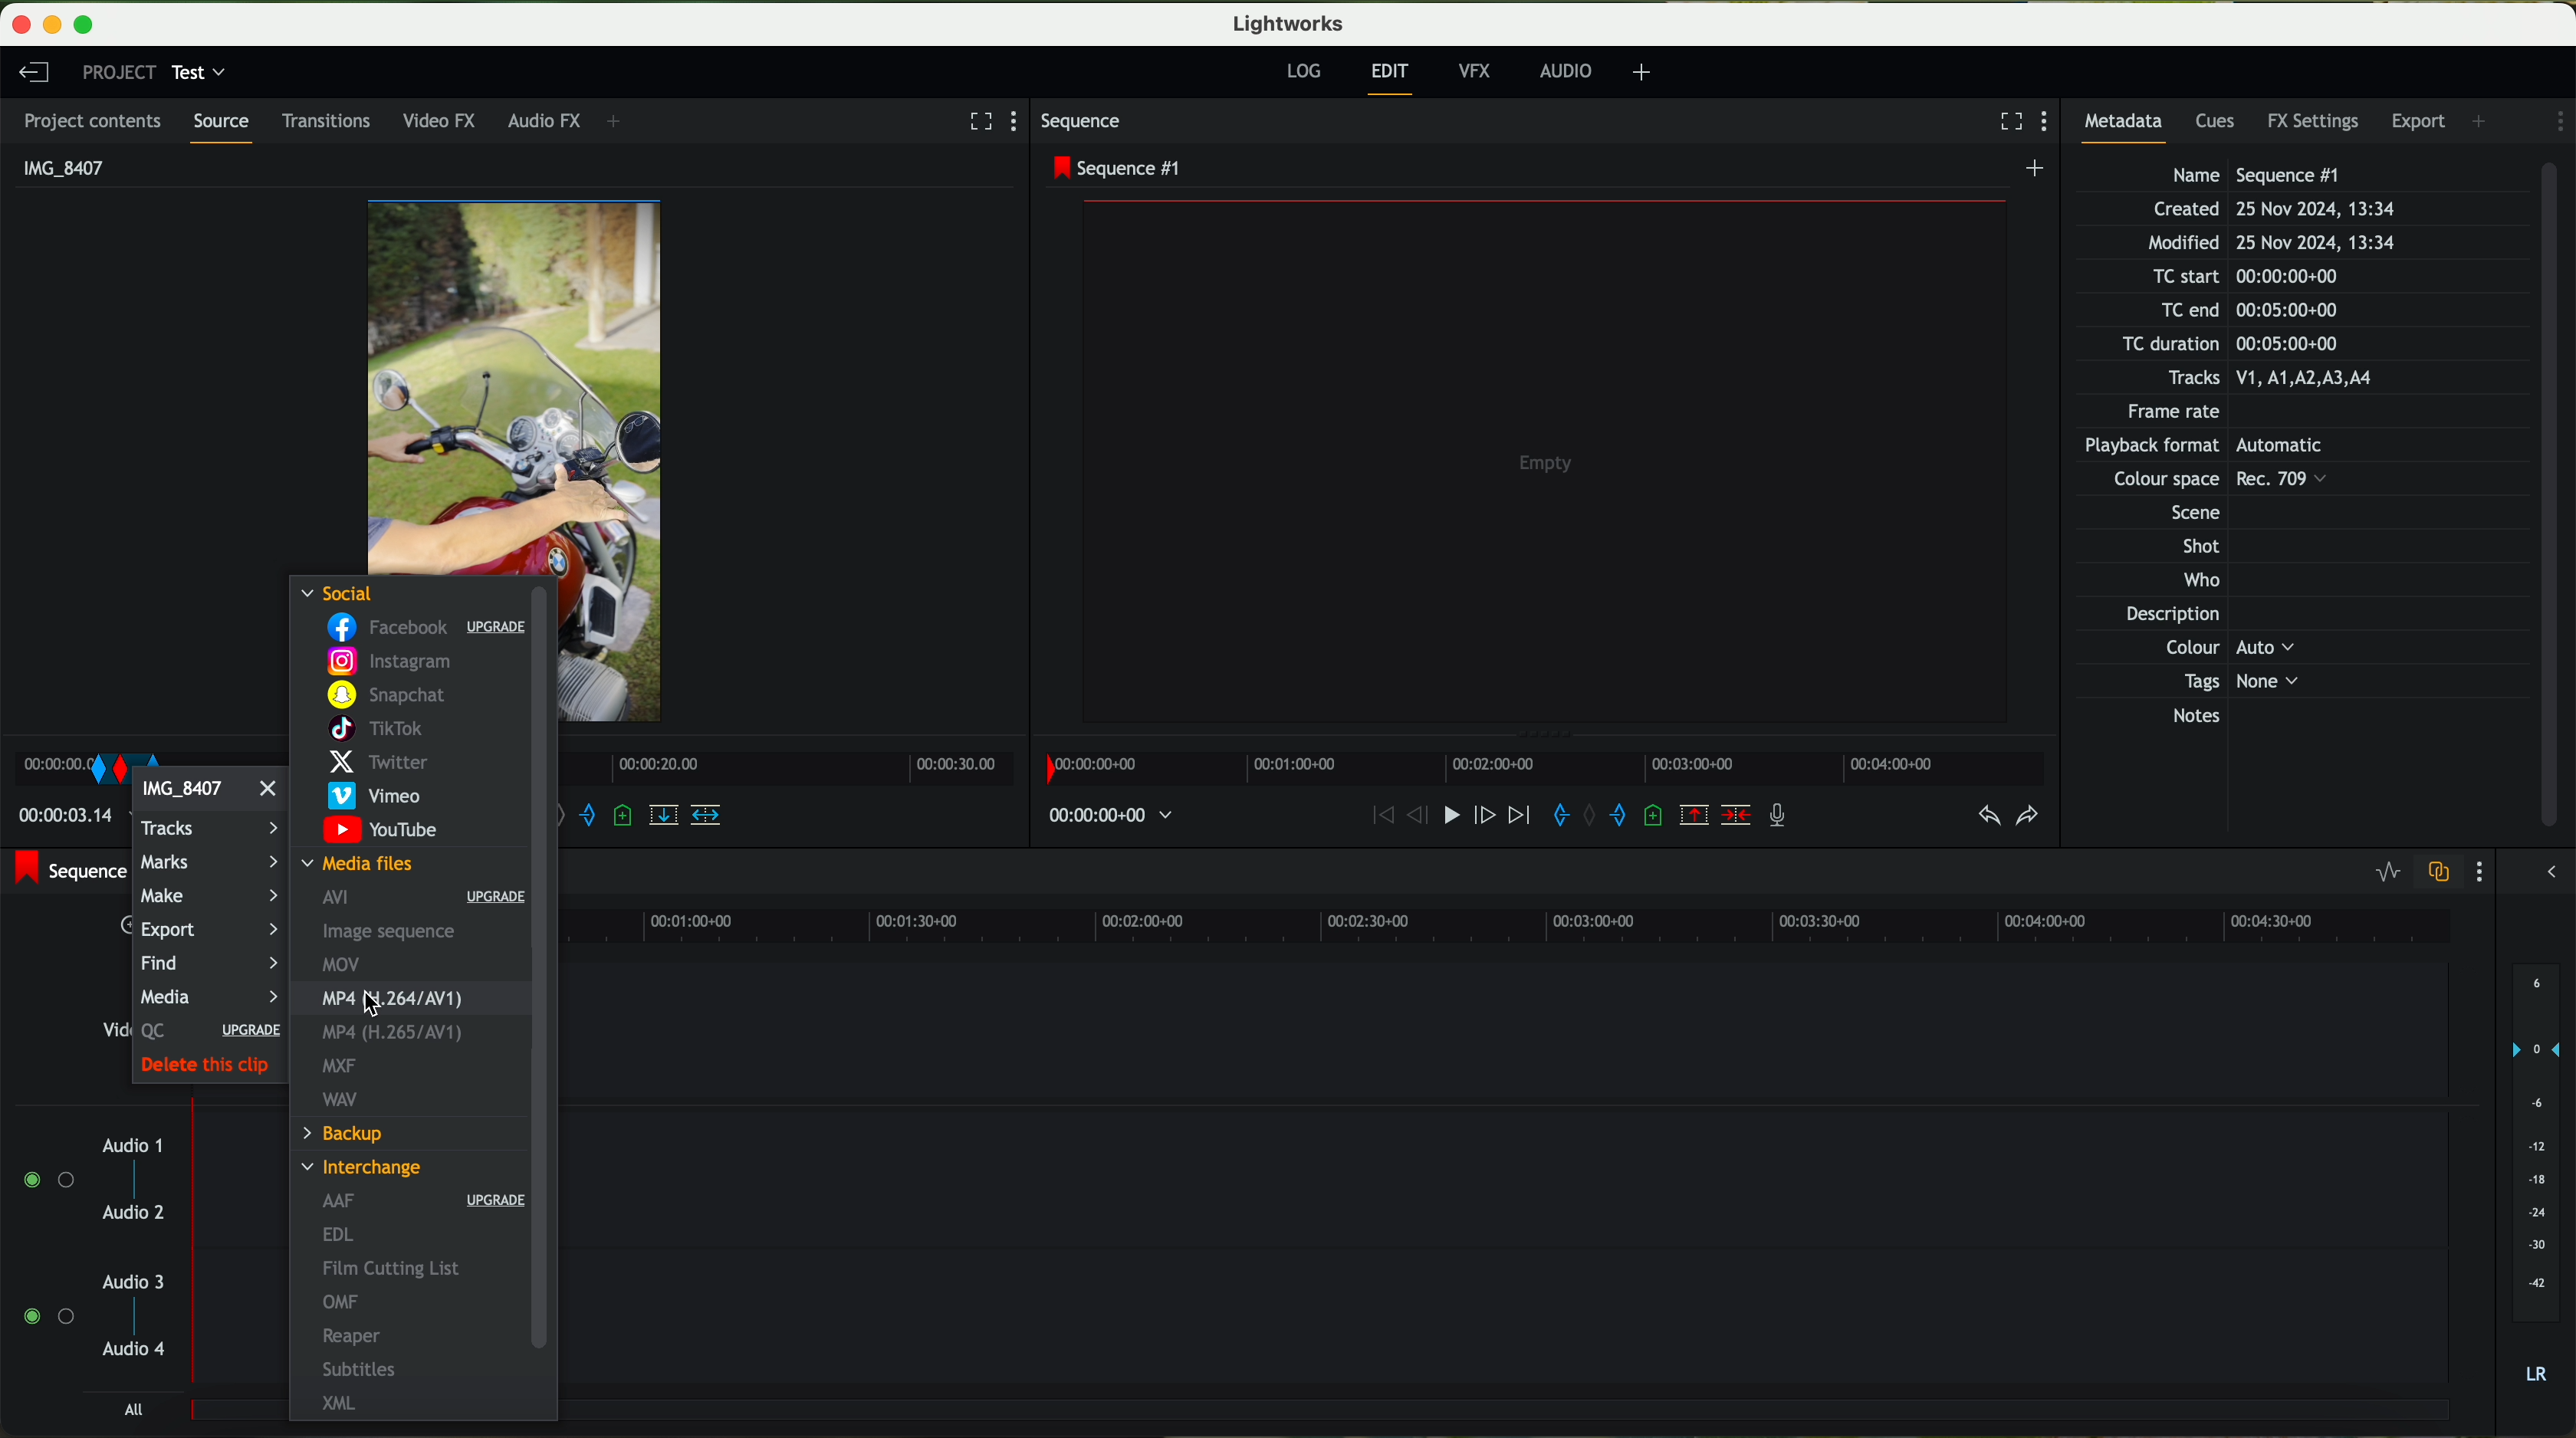 This screenshot has width=2576, height=1438. I want to click on Tags None, so click(2235, 681).